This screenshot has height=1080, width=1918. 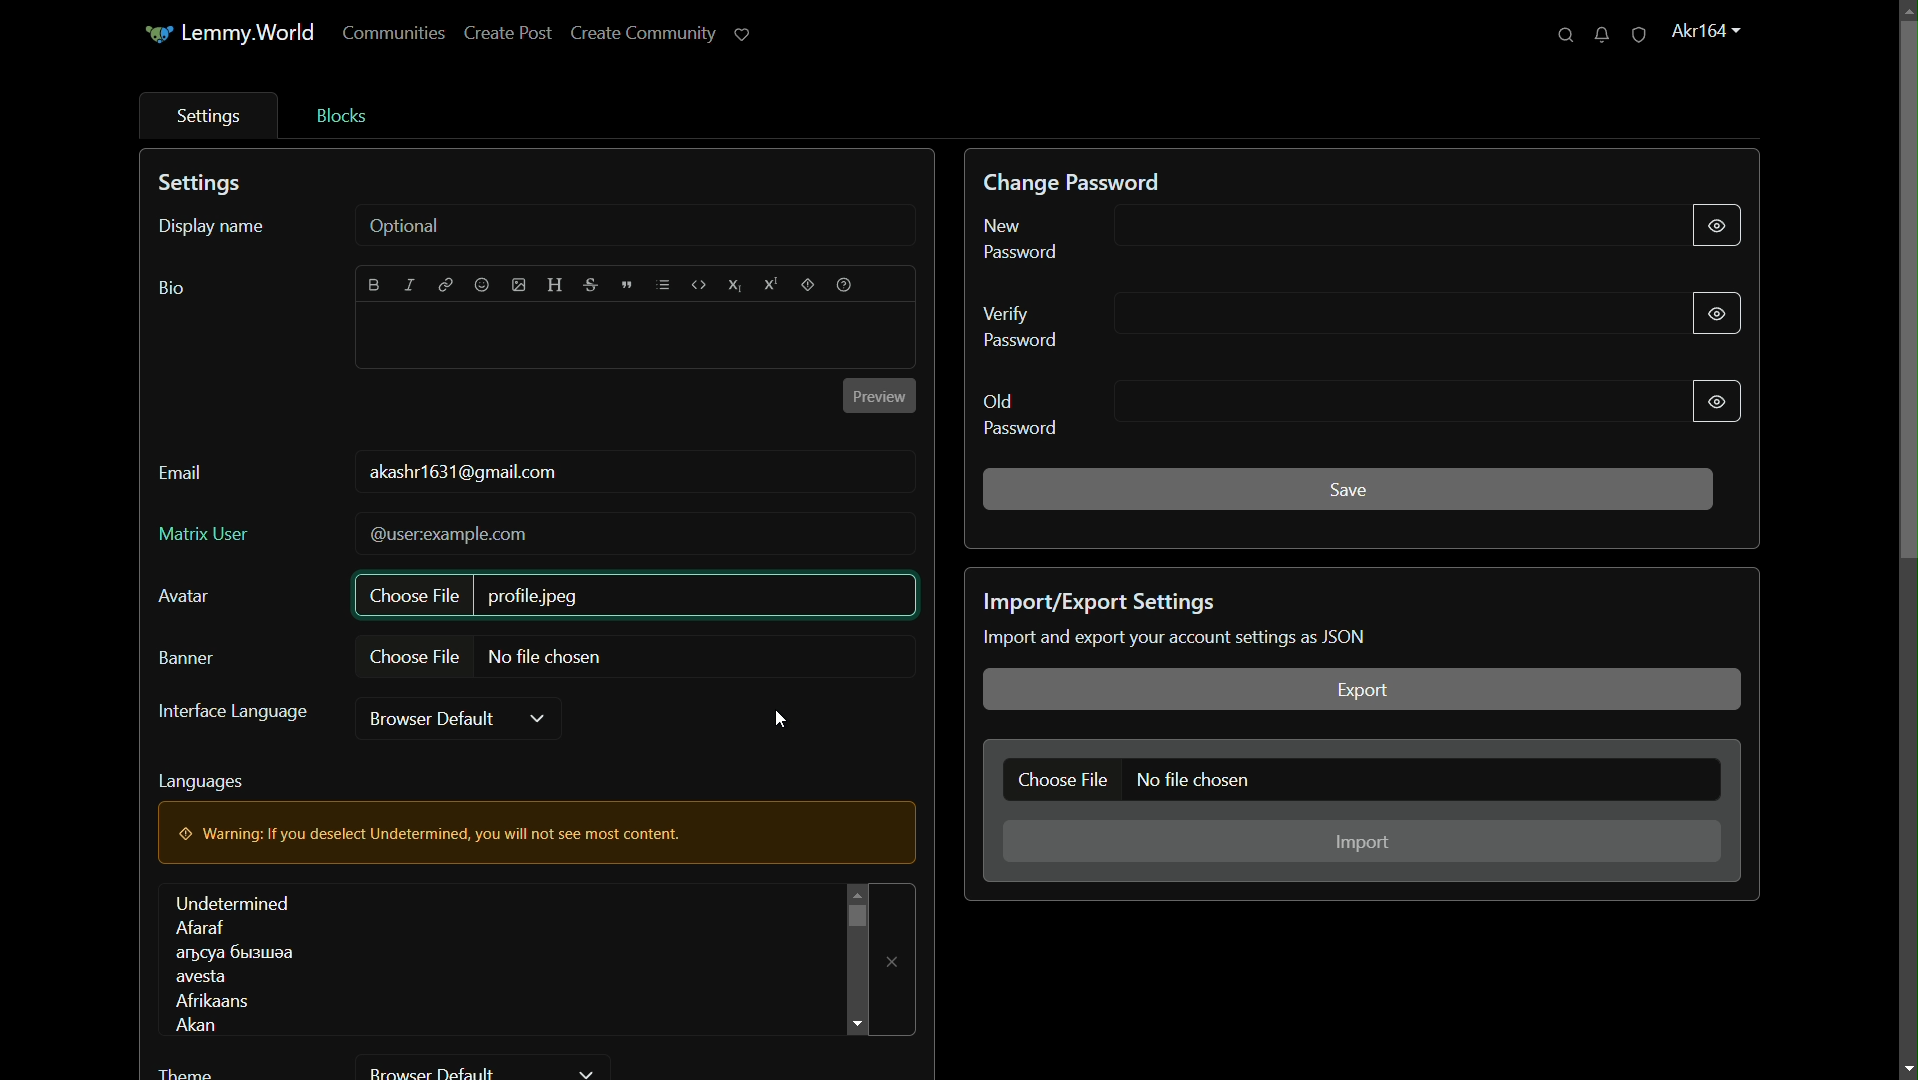 What do you see at coordinates (1715, 221) in the screenshot?
I see `show` at bounding box center [1715, 221].